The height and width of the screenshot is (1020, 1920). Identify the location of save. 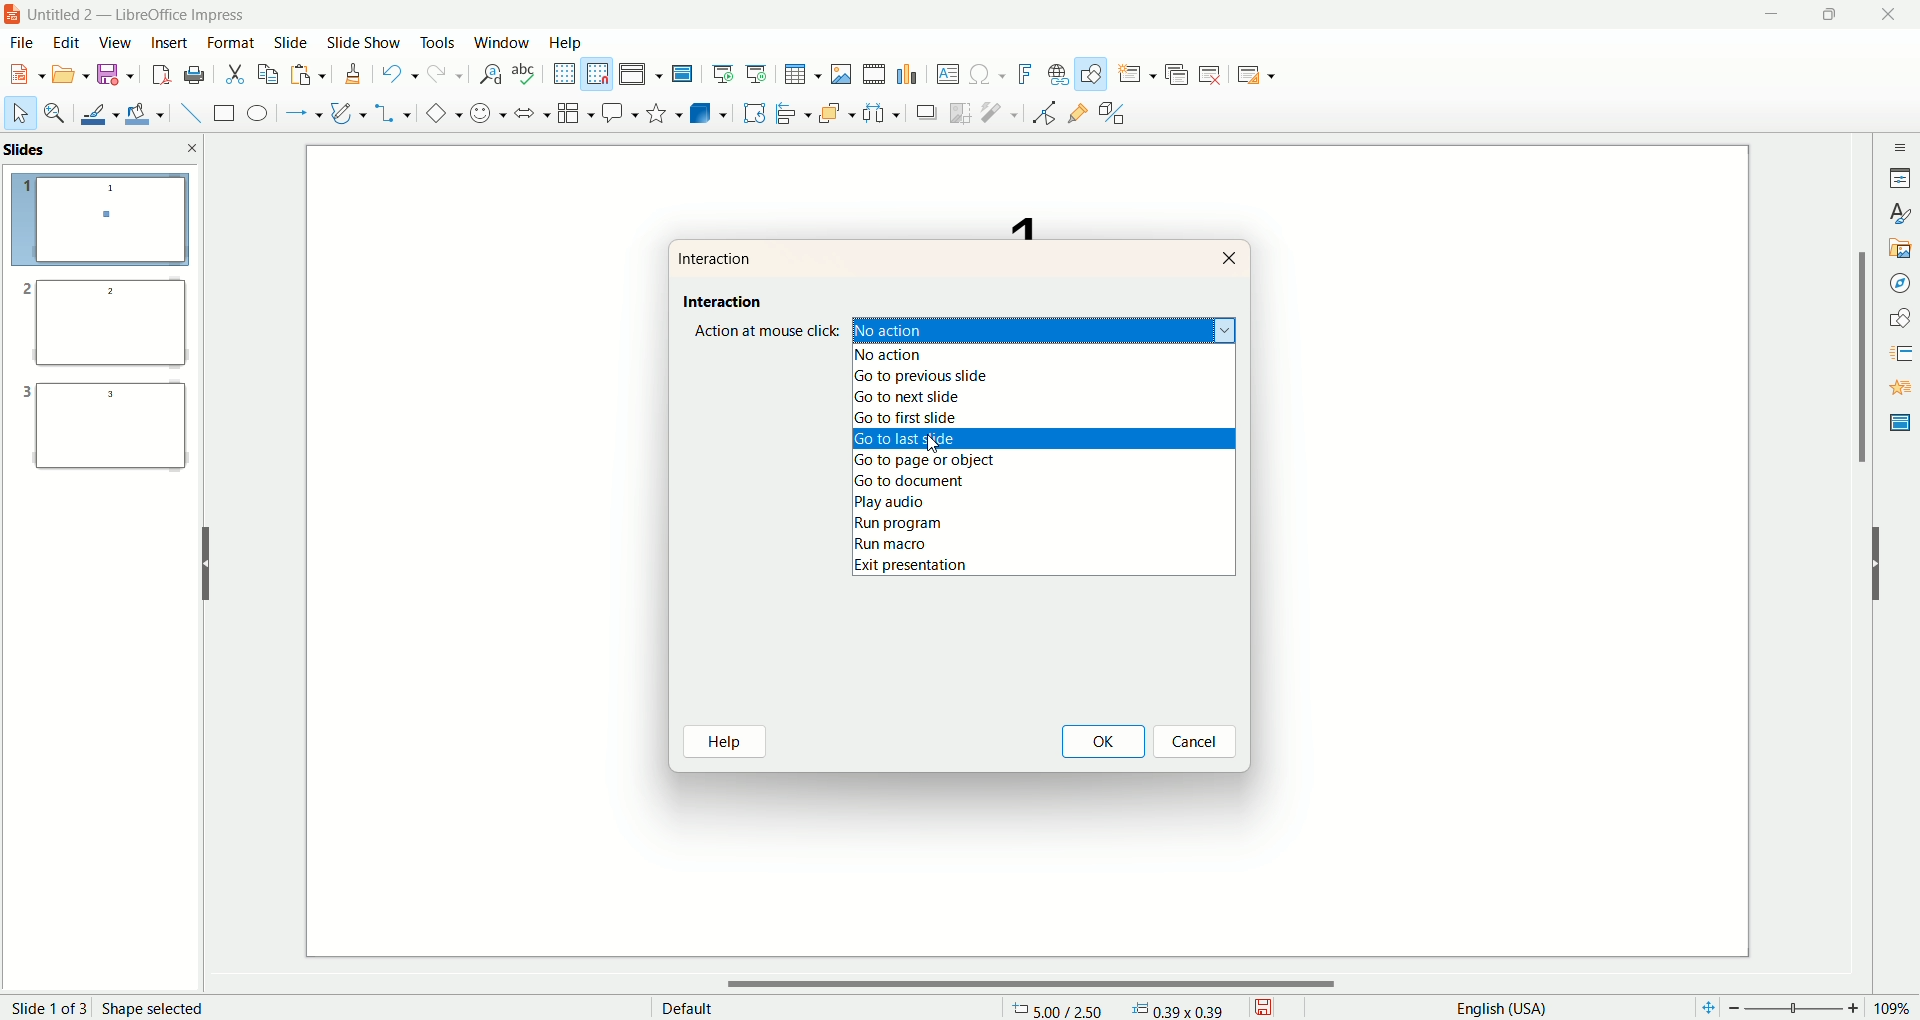
(115, 76).